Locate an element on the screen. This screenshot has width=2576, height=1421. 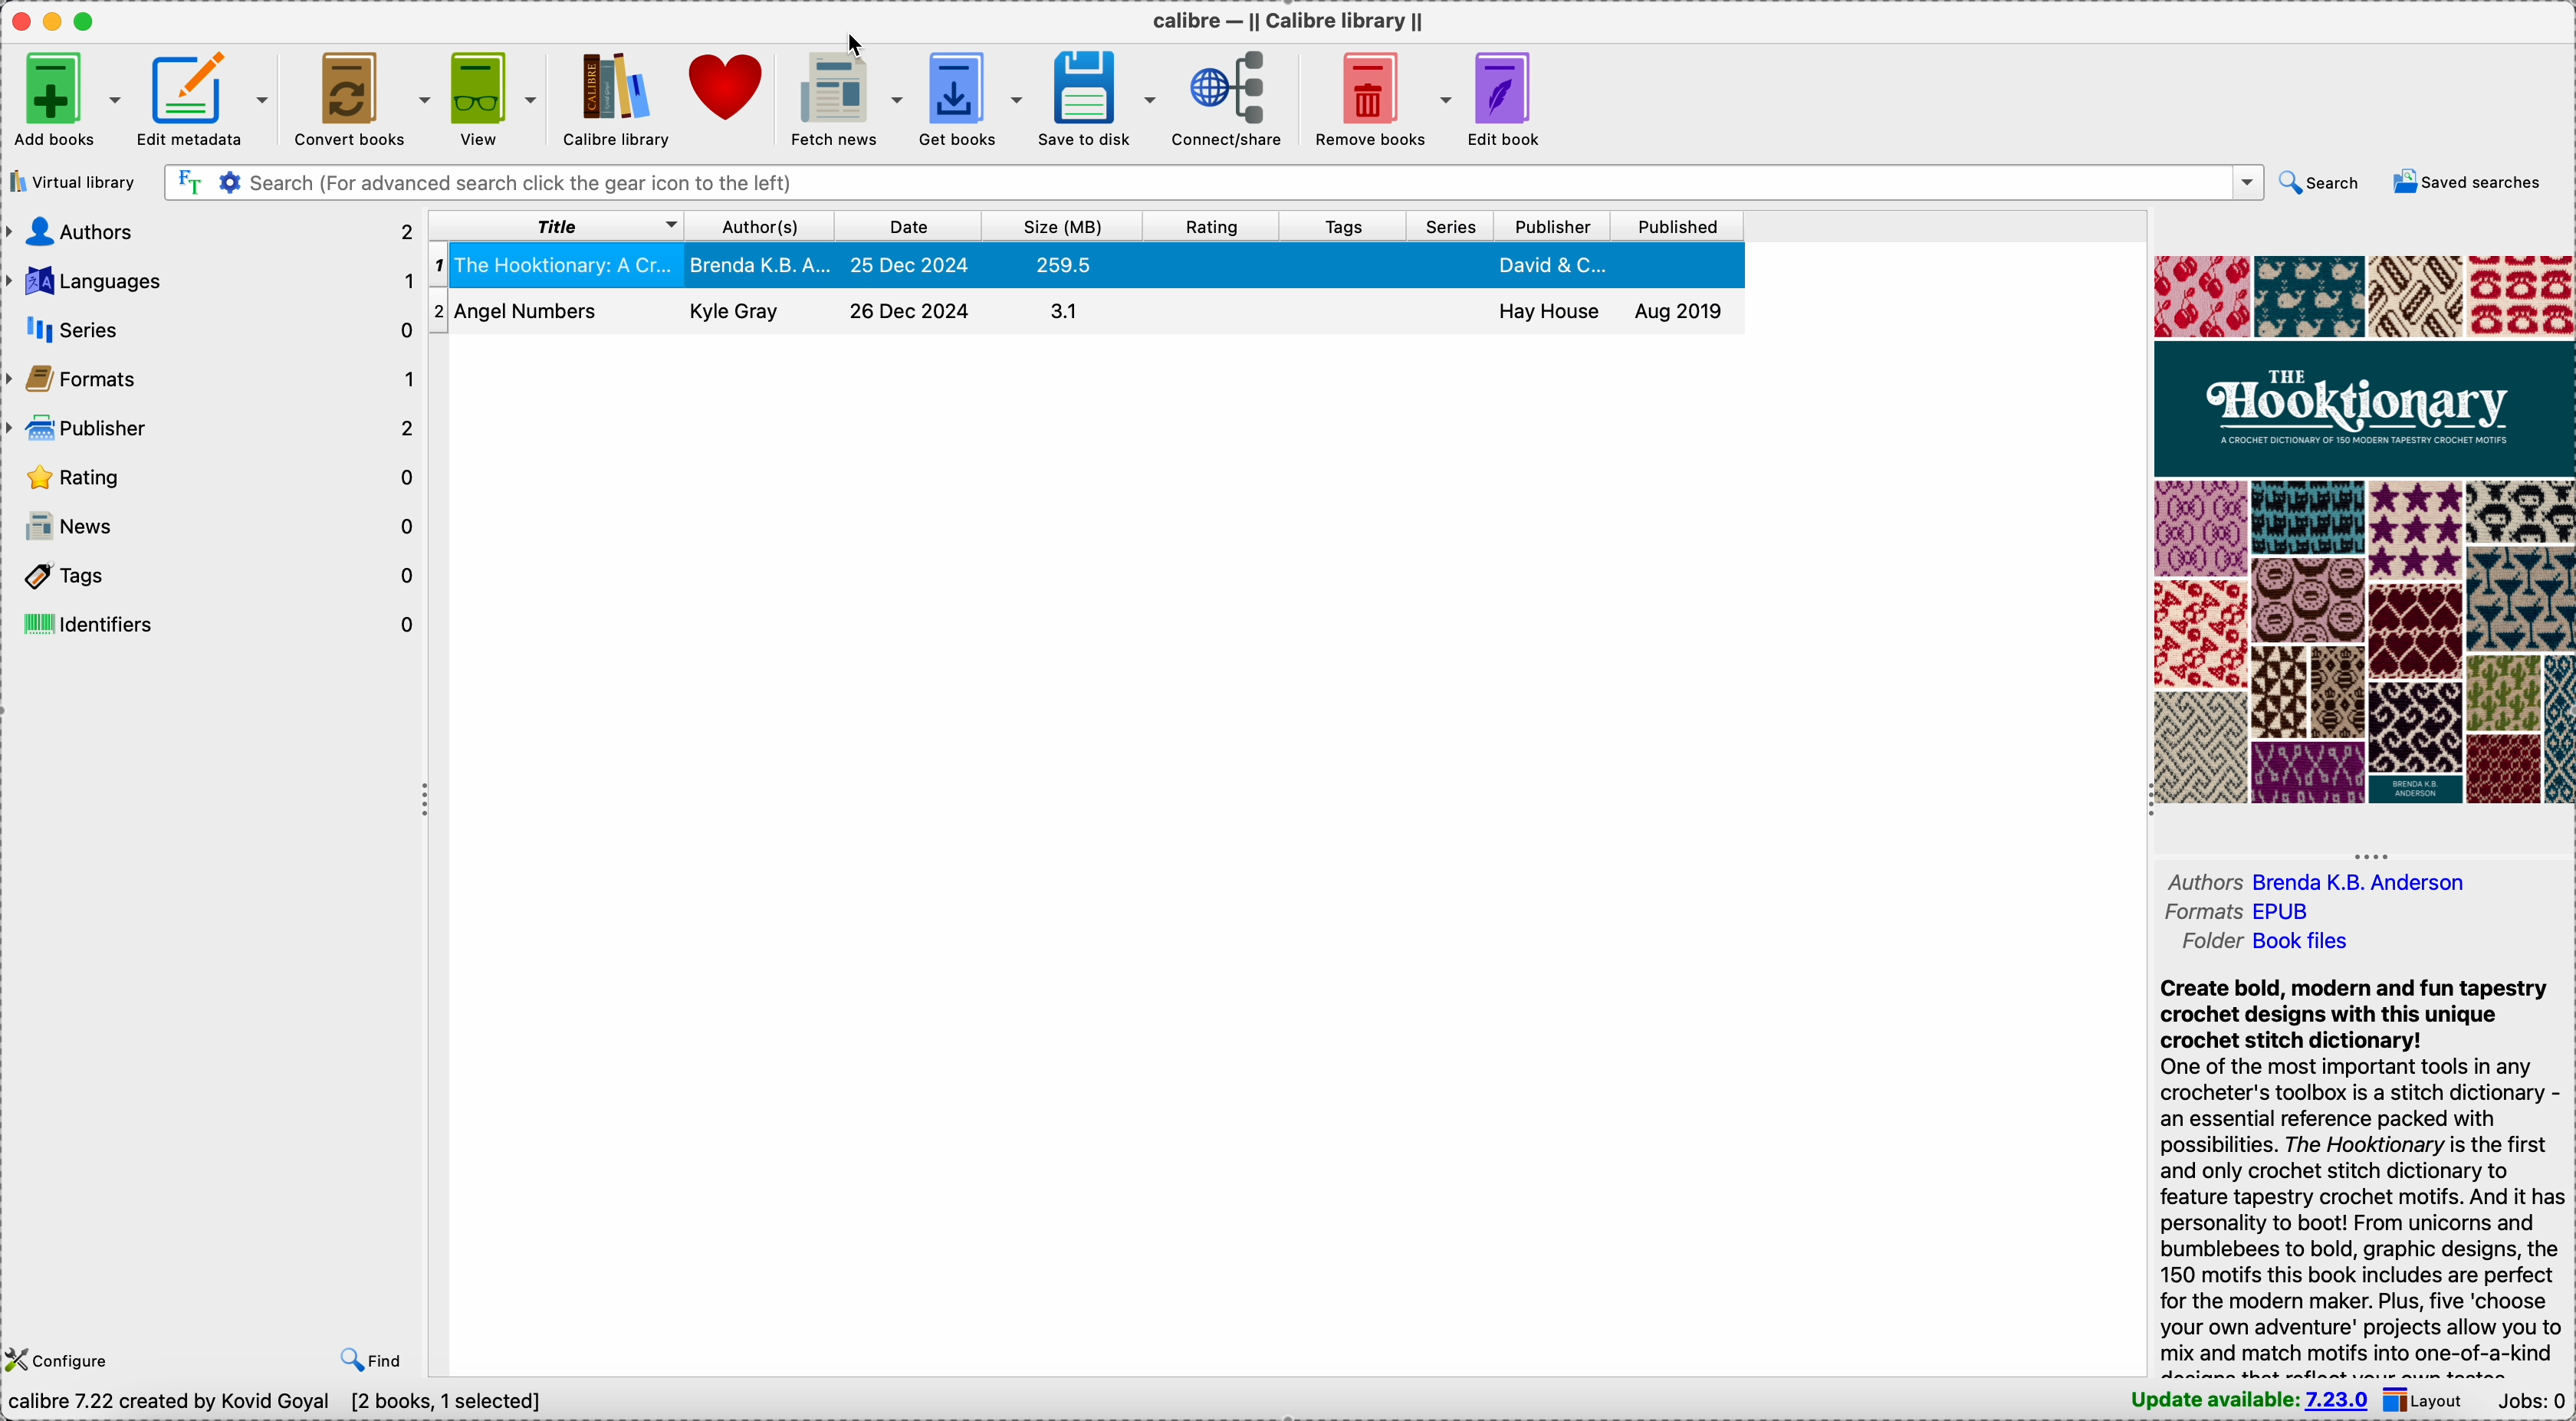
publisher is located at coordinates (214, 428).